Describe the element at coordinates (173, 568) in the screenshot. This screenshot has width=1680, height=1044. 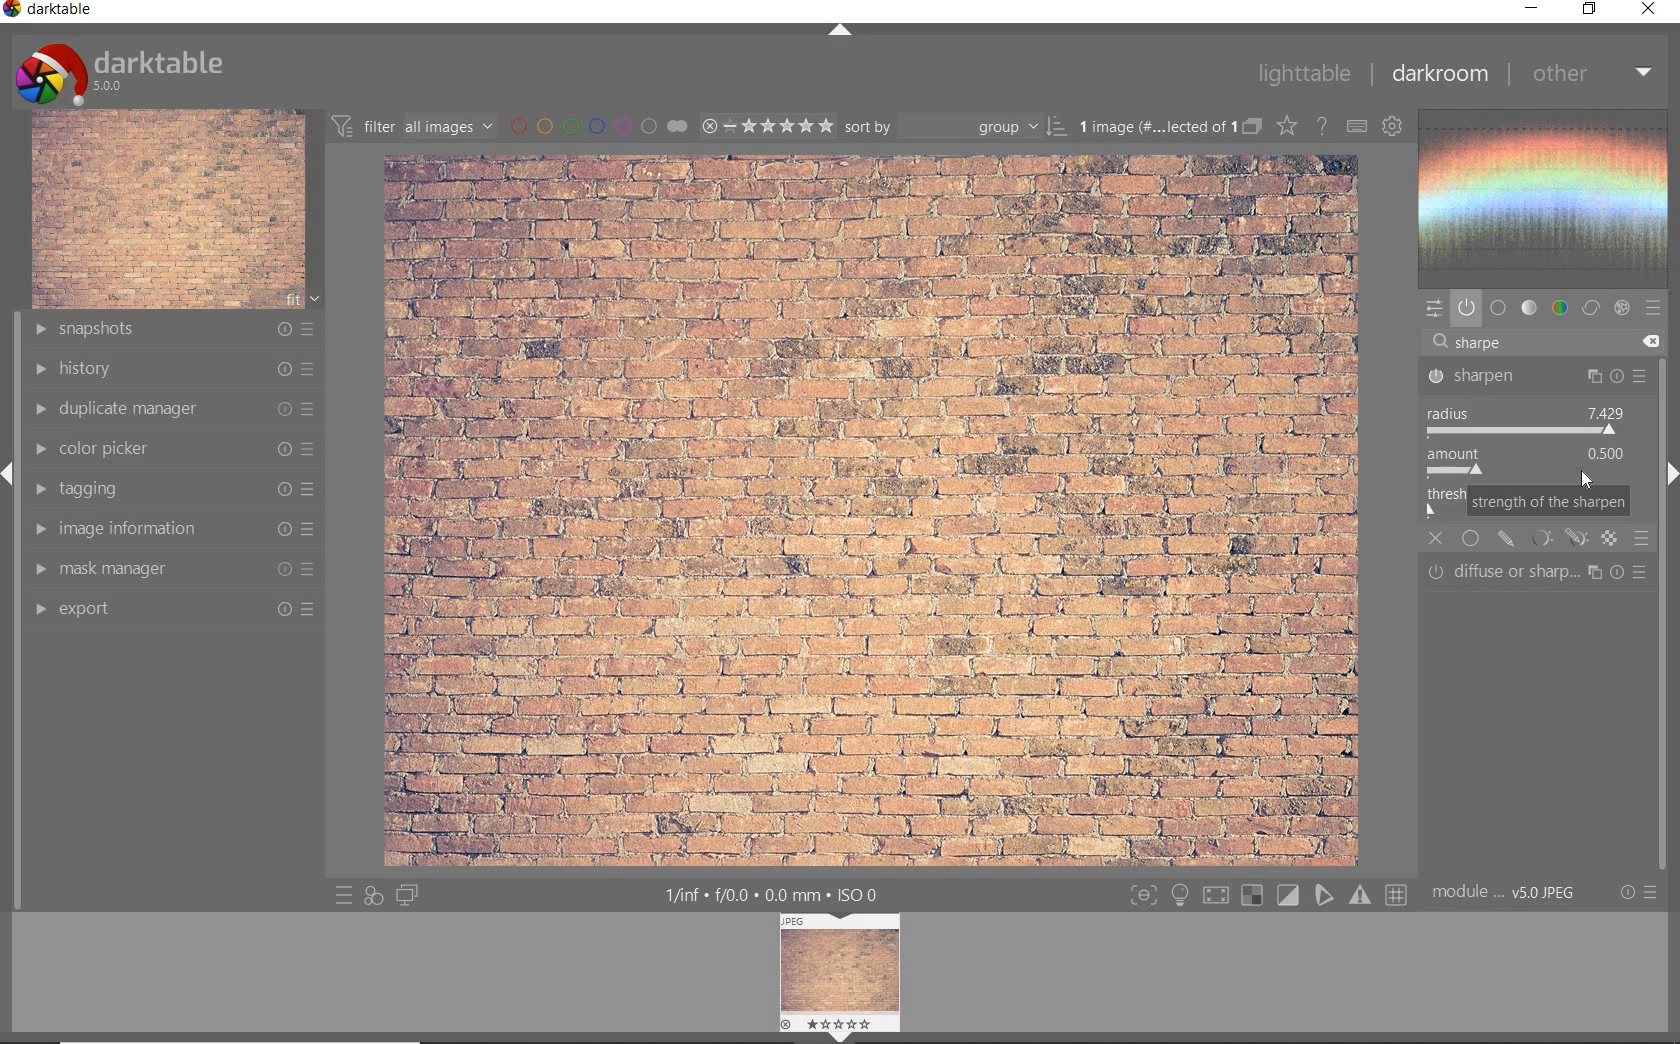
I see `mask manager` at that location.